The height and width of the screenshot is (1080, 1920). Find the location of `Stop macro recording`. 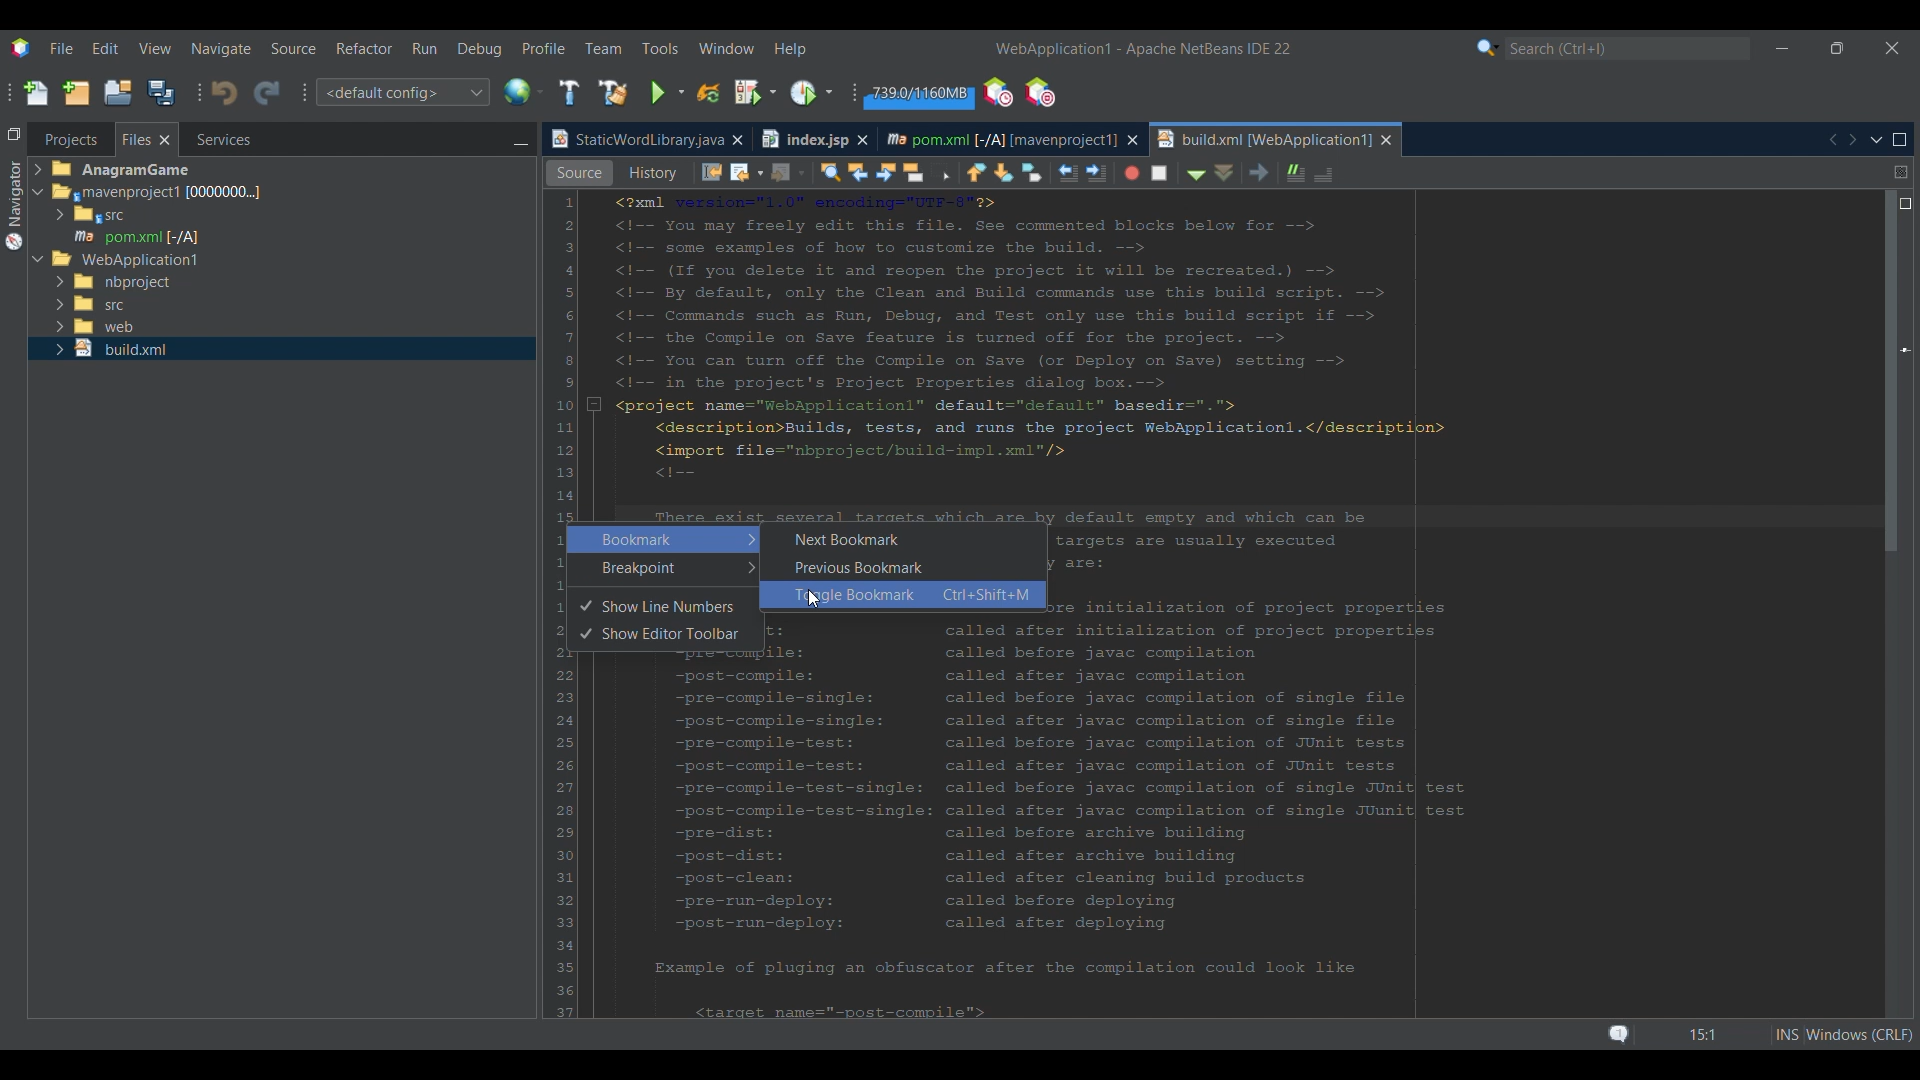

Stop macro recording is located at coordinates (1344, 172).